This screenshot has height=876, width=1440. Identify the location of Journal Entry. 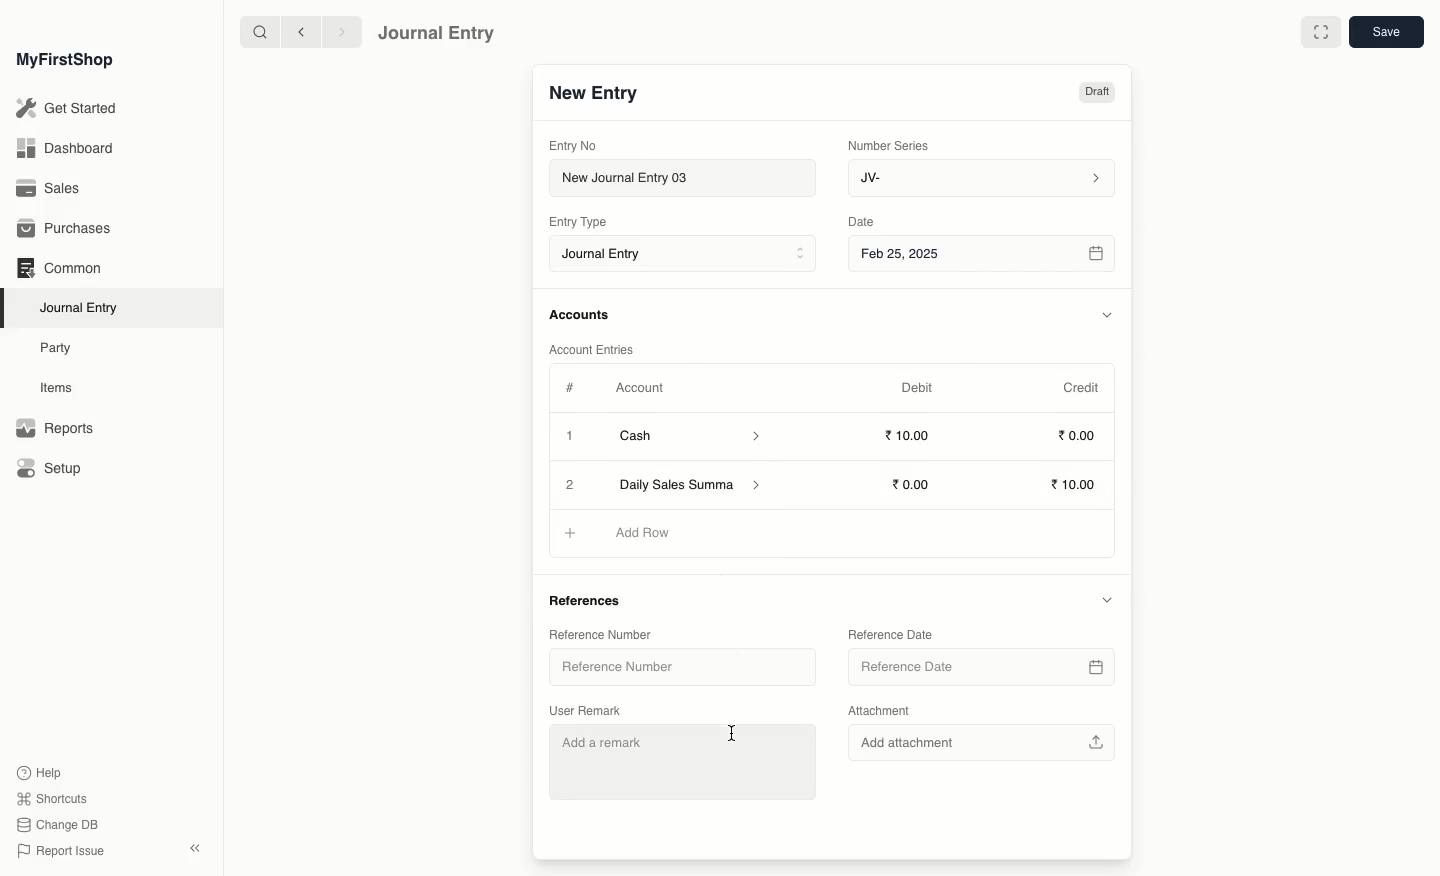
(437, 32).